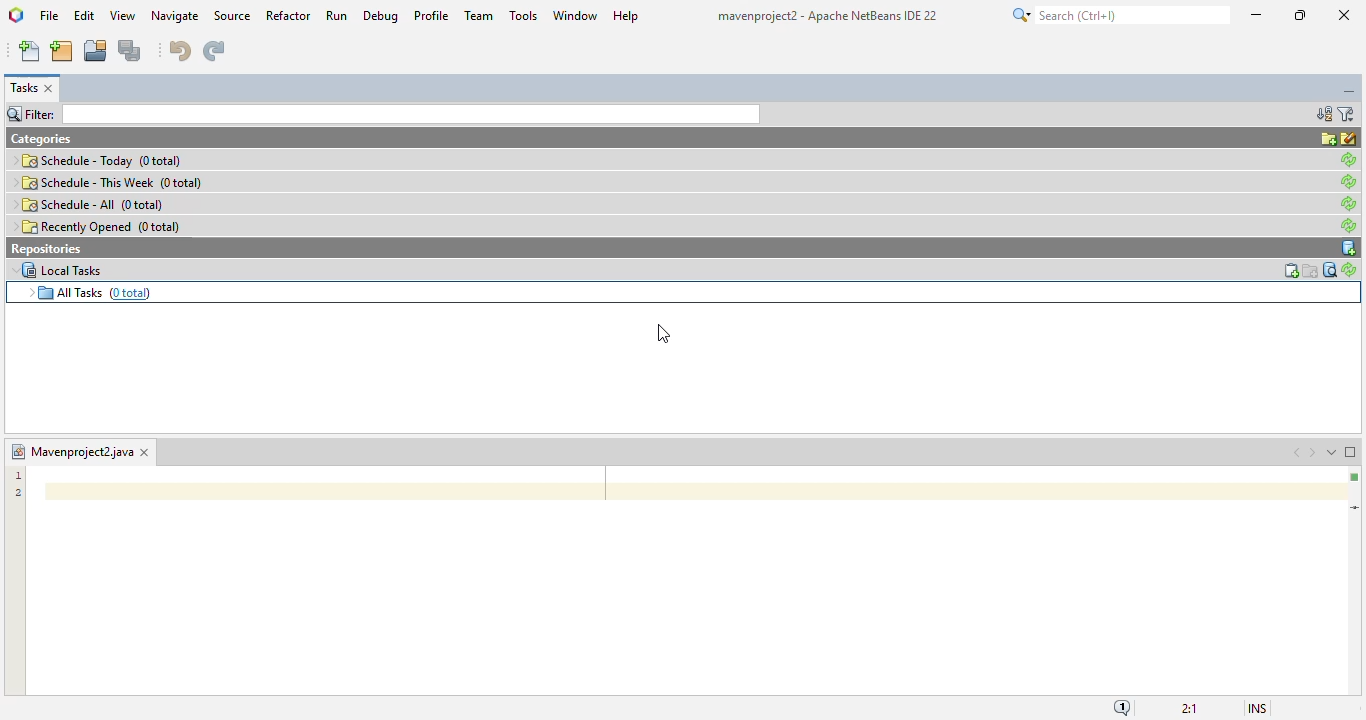 This screenshot has width=1366, height=720. I want to click on insert mode, so click(1257, 709).